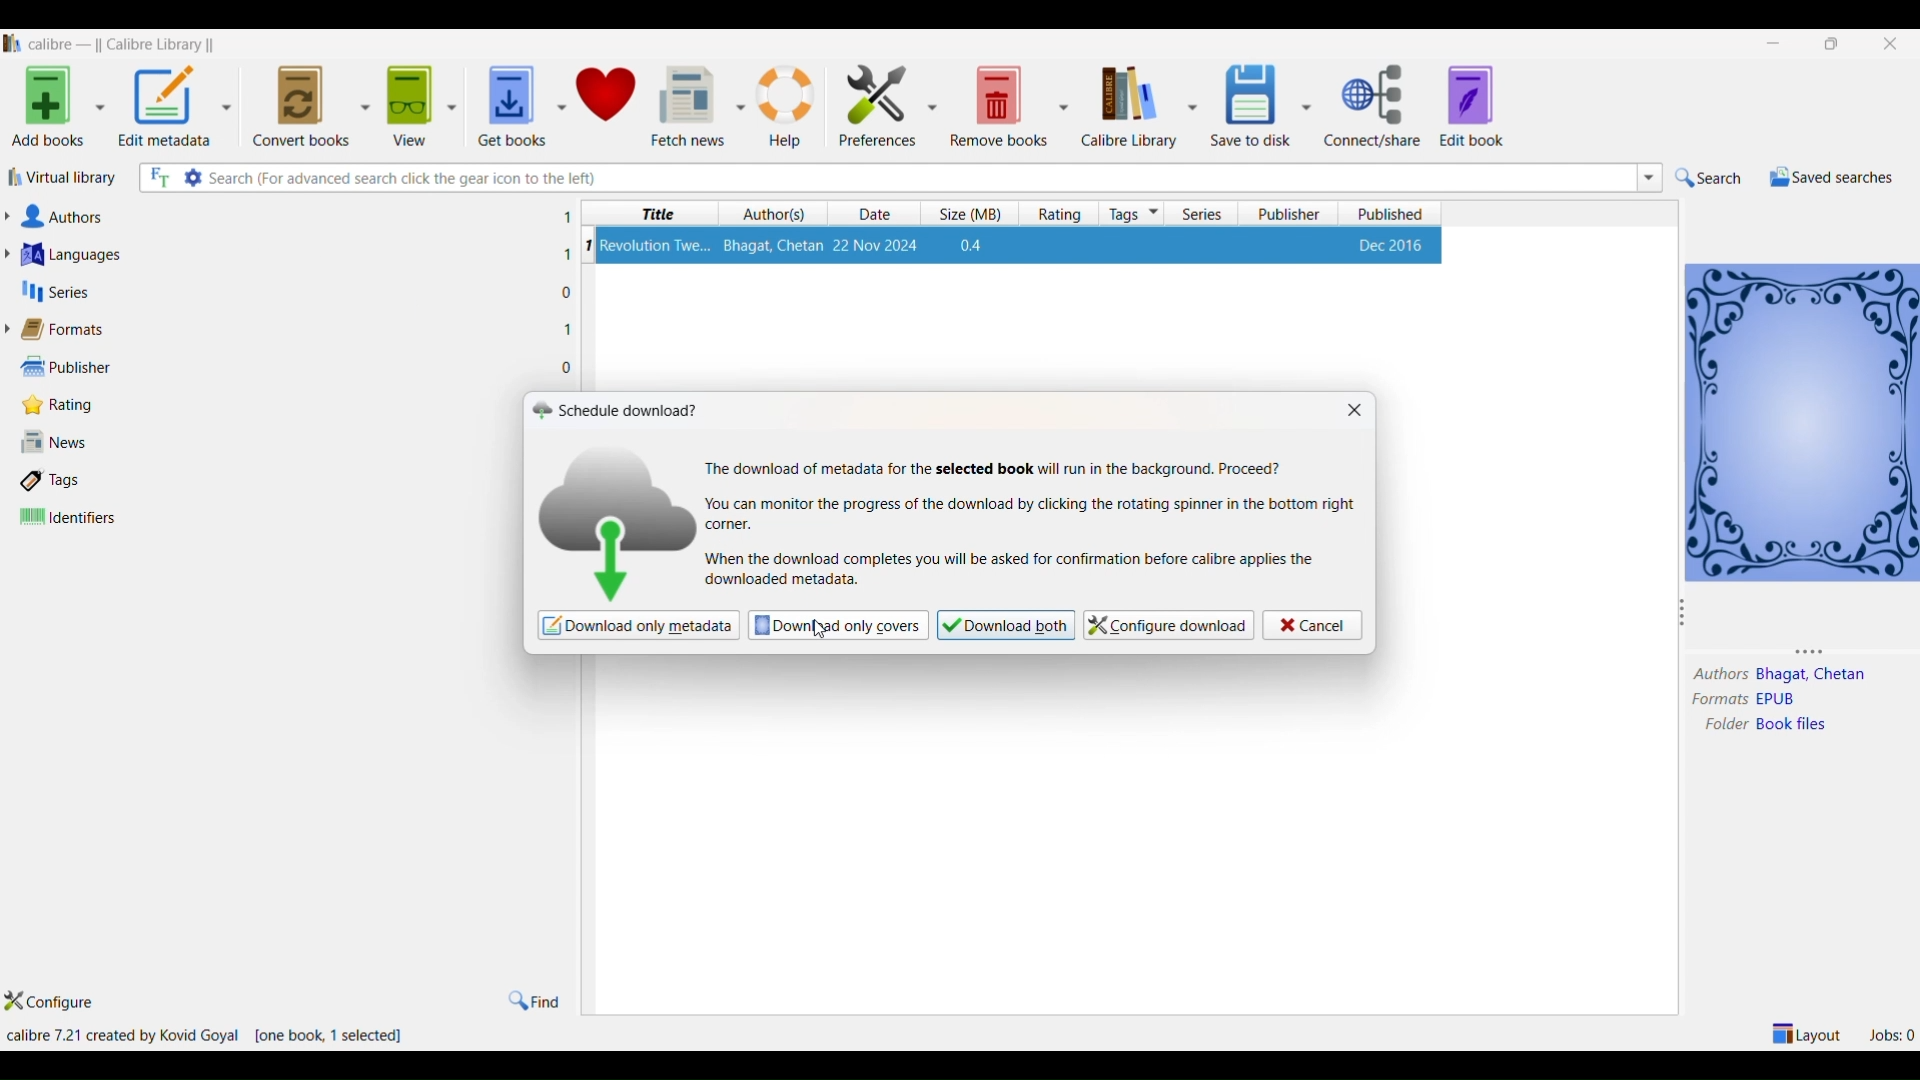  What do you see at coordinates (12, 216) in the screenshot?
I see `view all authors dropdown button` at bounding box center [12, 216].